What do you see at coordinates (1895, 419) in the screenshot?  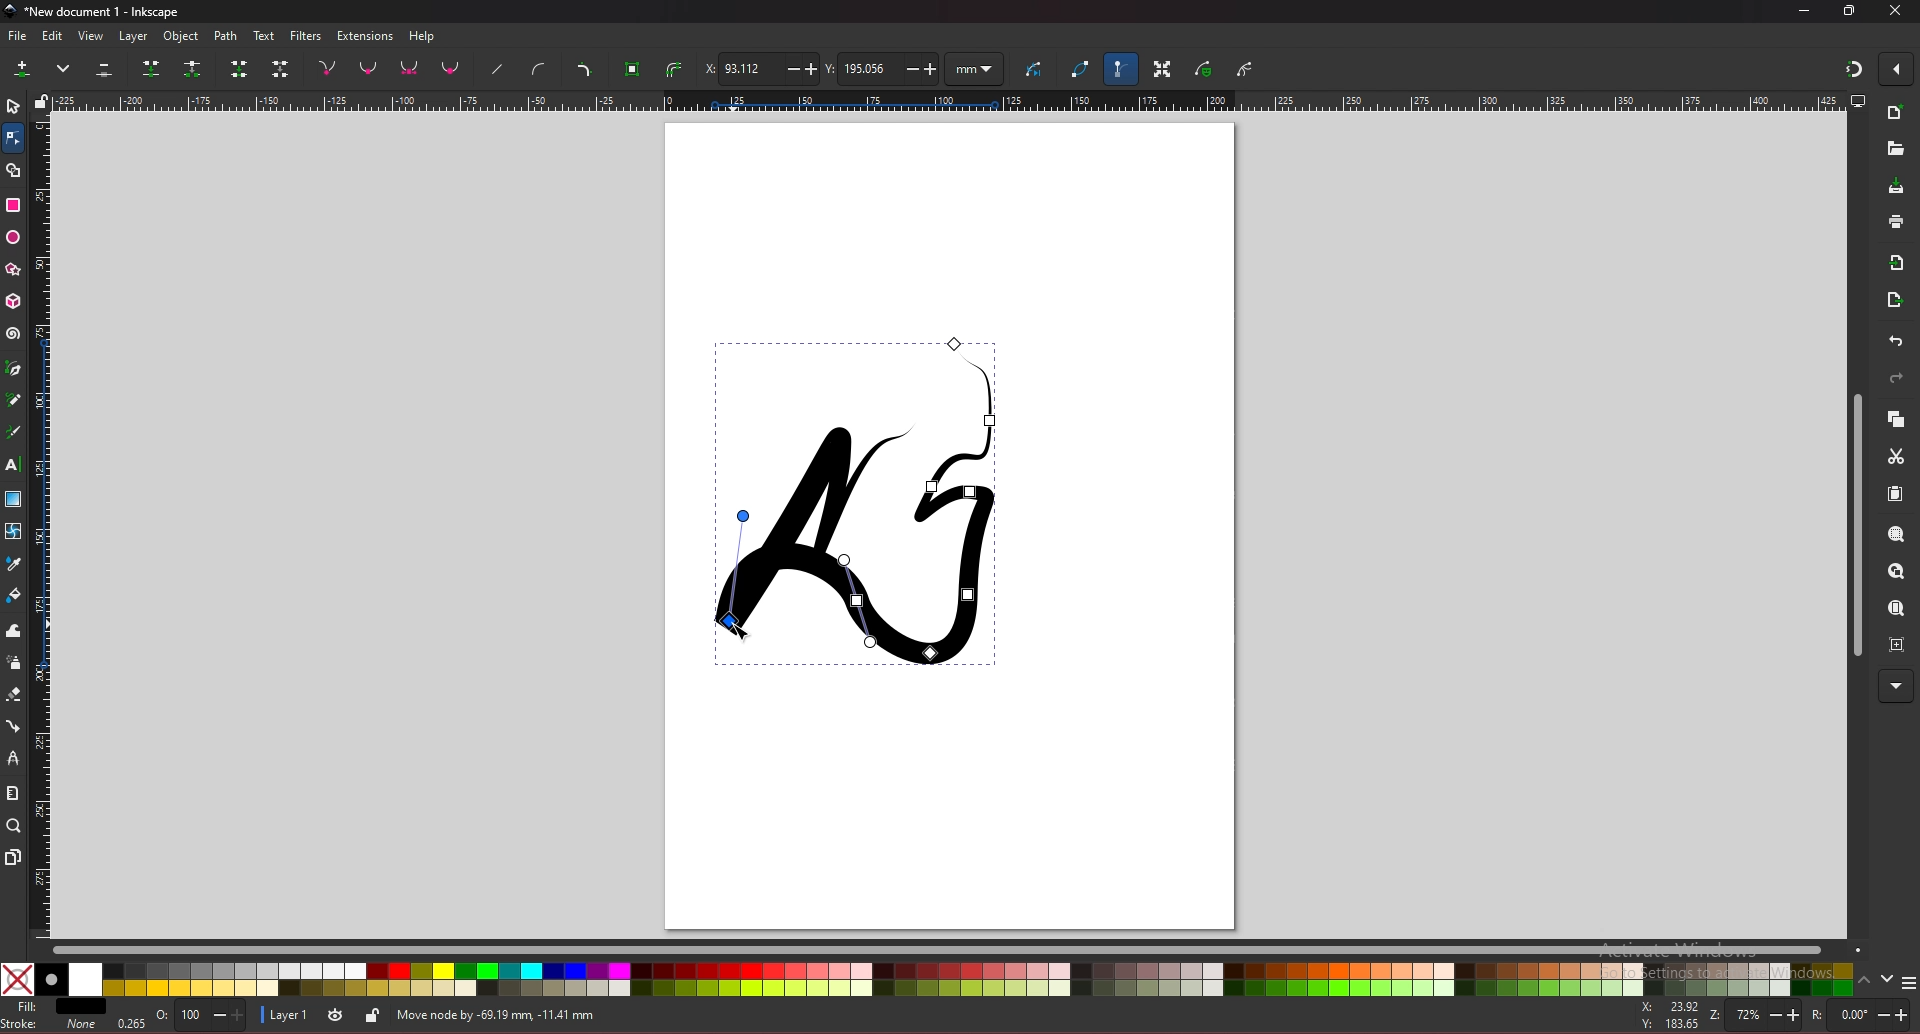 I see `copy` at bounding box center [1895, 419].